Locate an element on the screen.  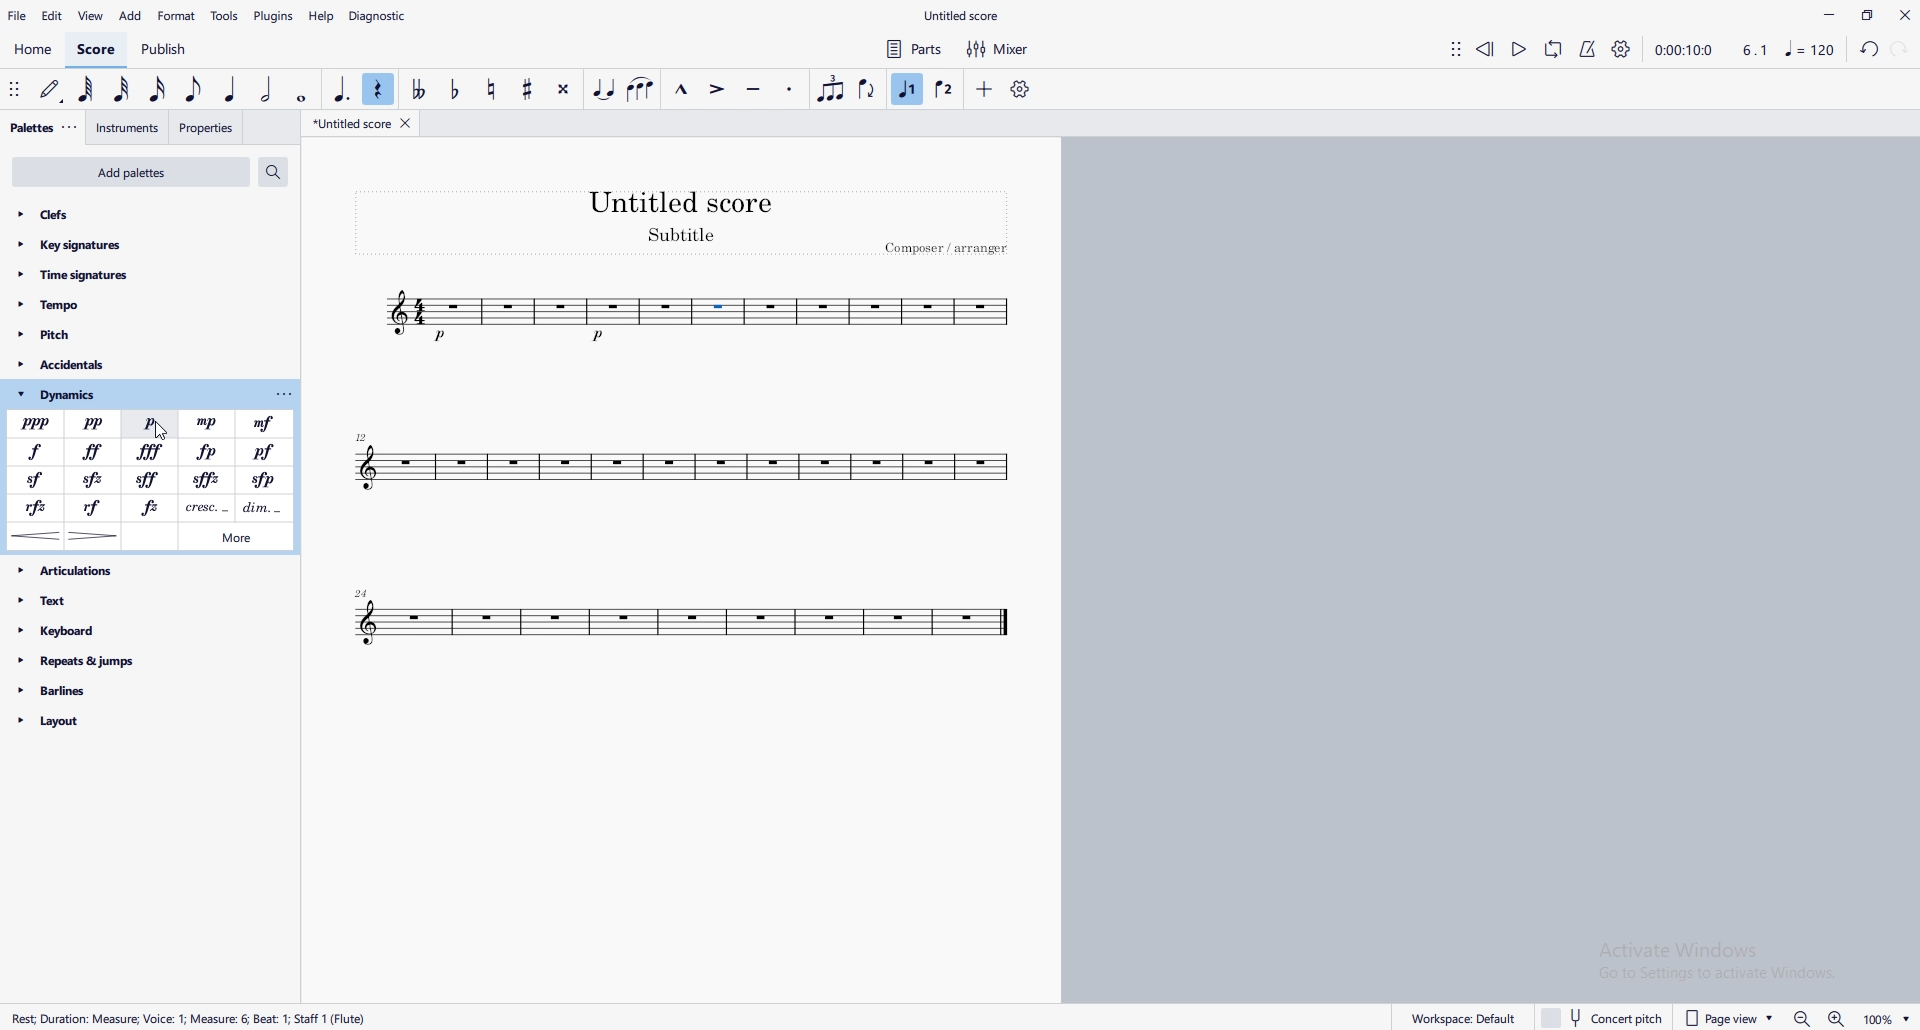
pianissimo is located at coordinates (91, 423).